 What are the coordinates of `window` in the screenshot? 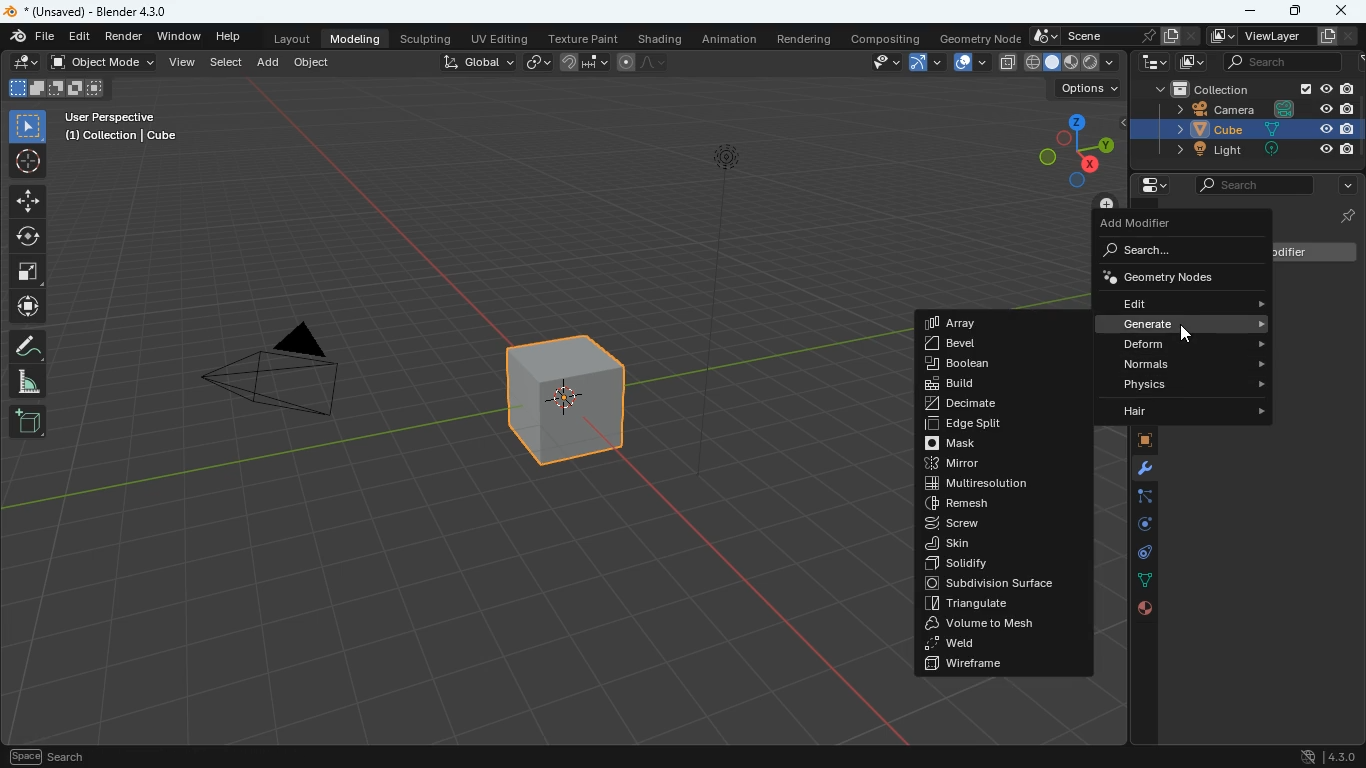 It's located at (181, 37).